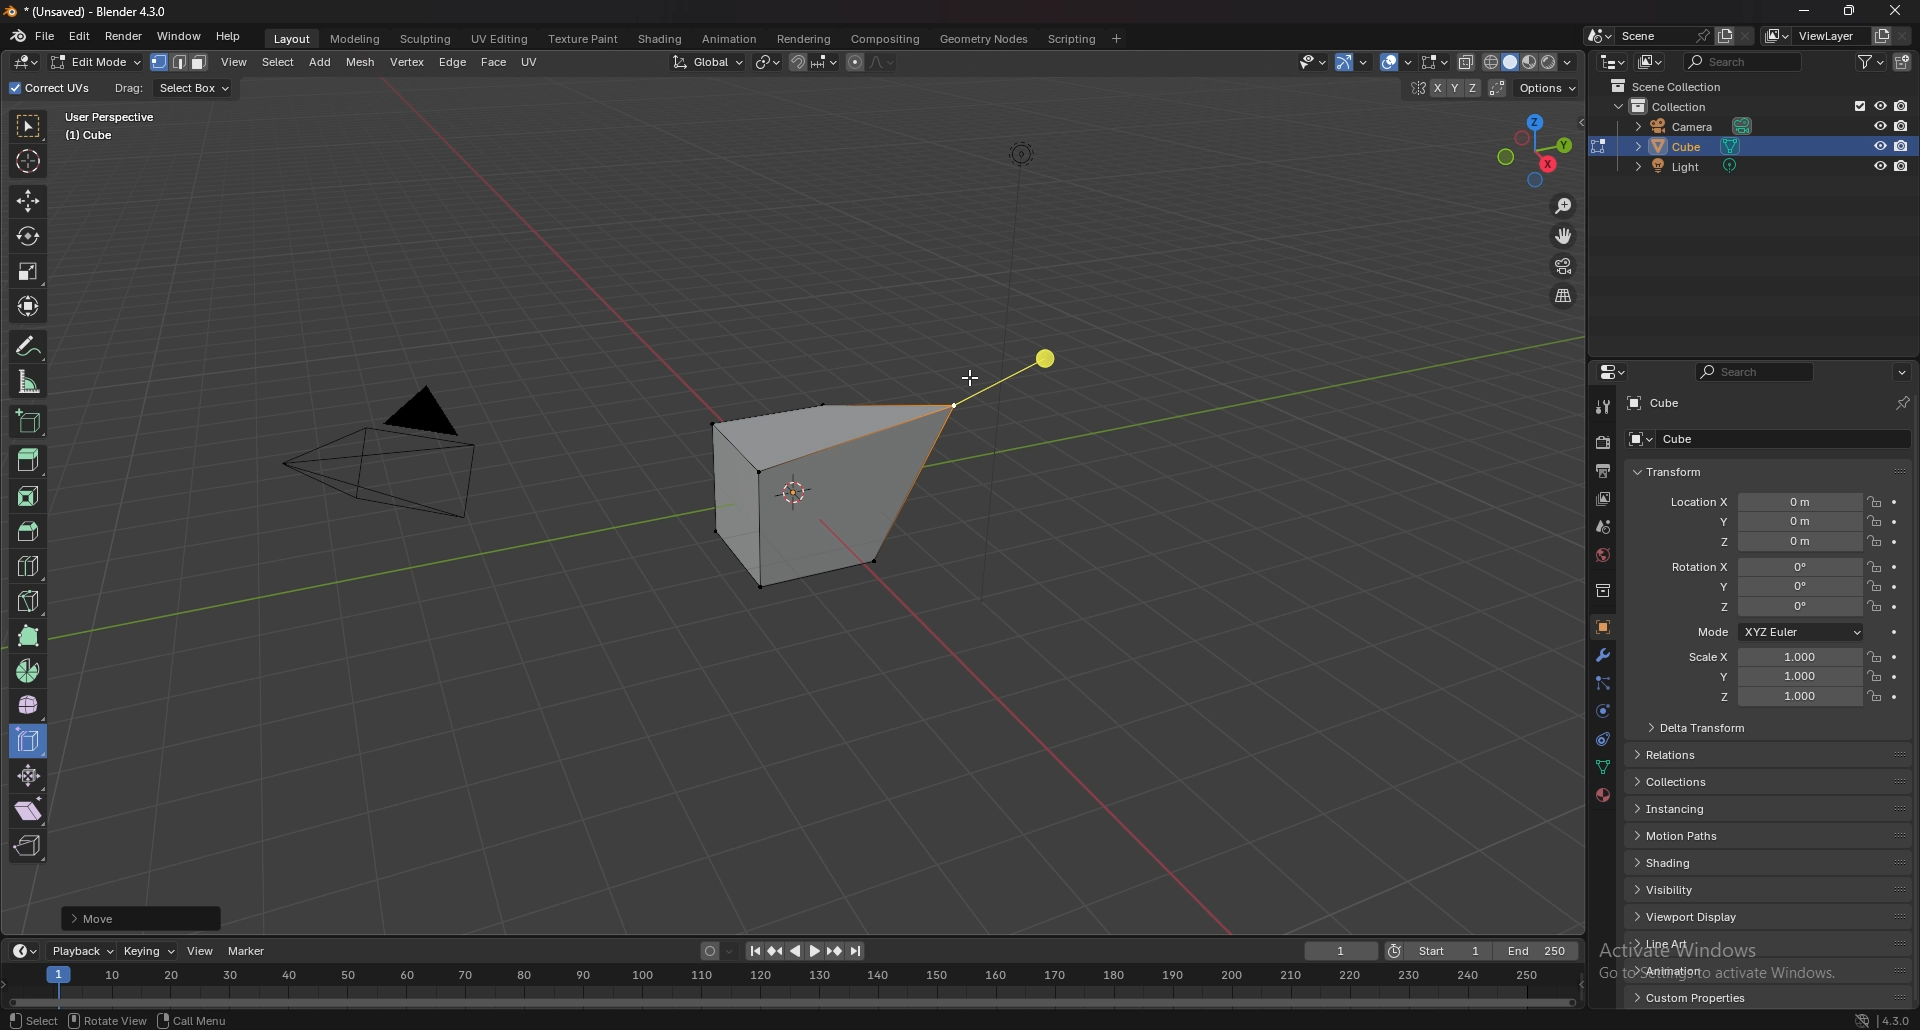 The width and height of the screenshot is (1920, 1030). Describe the element at coordinates (1564, 207) in the screenshot. I see `zoom` at that location.